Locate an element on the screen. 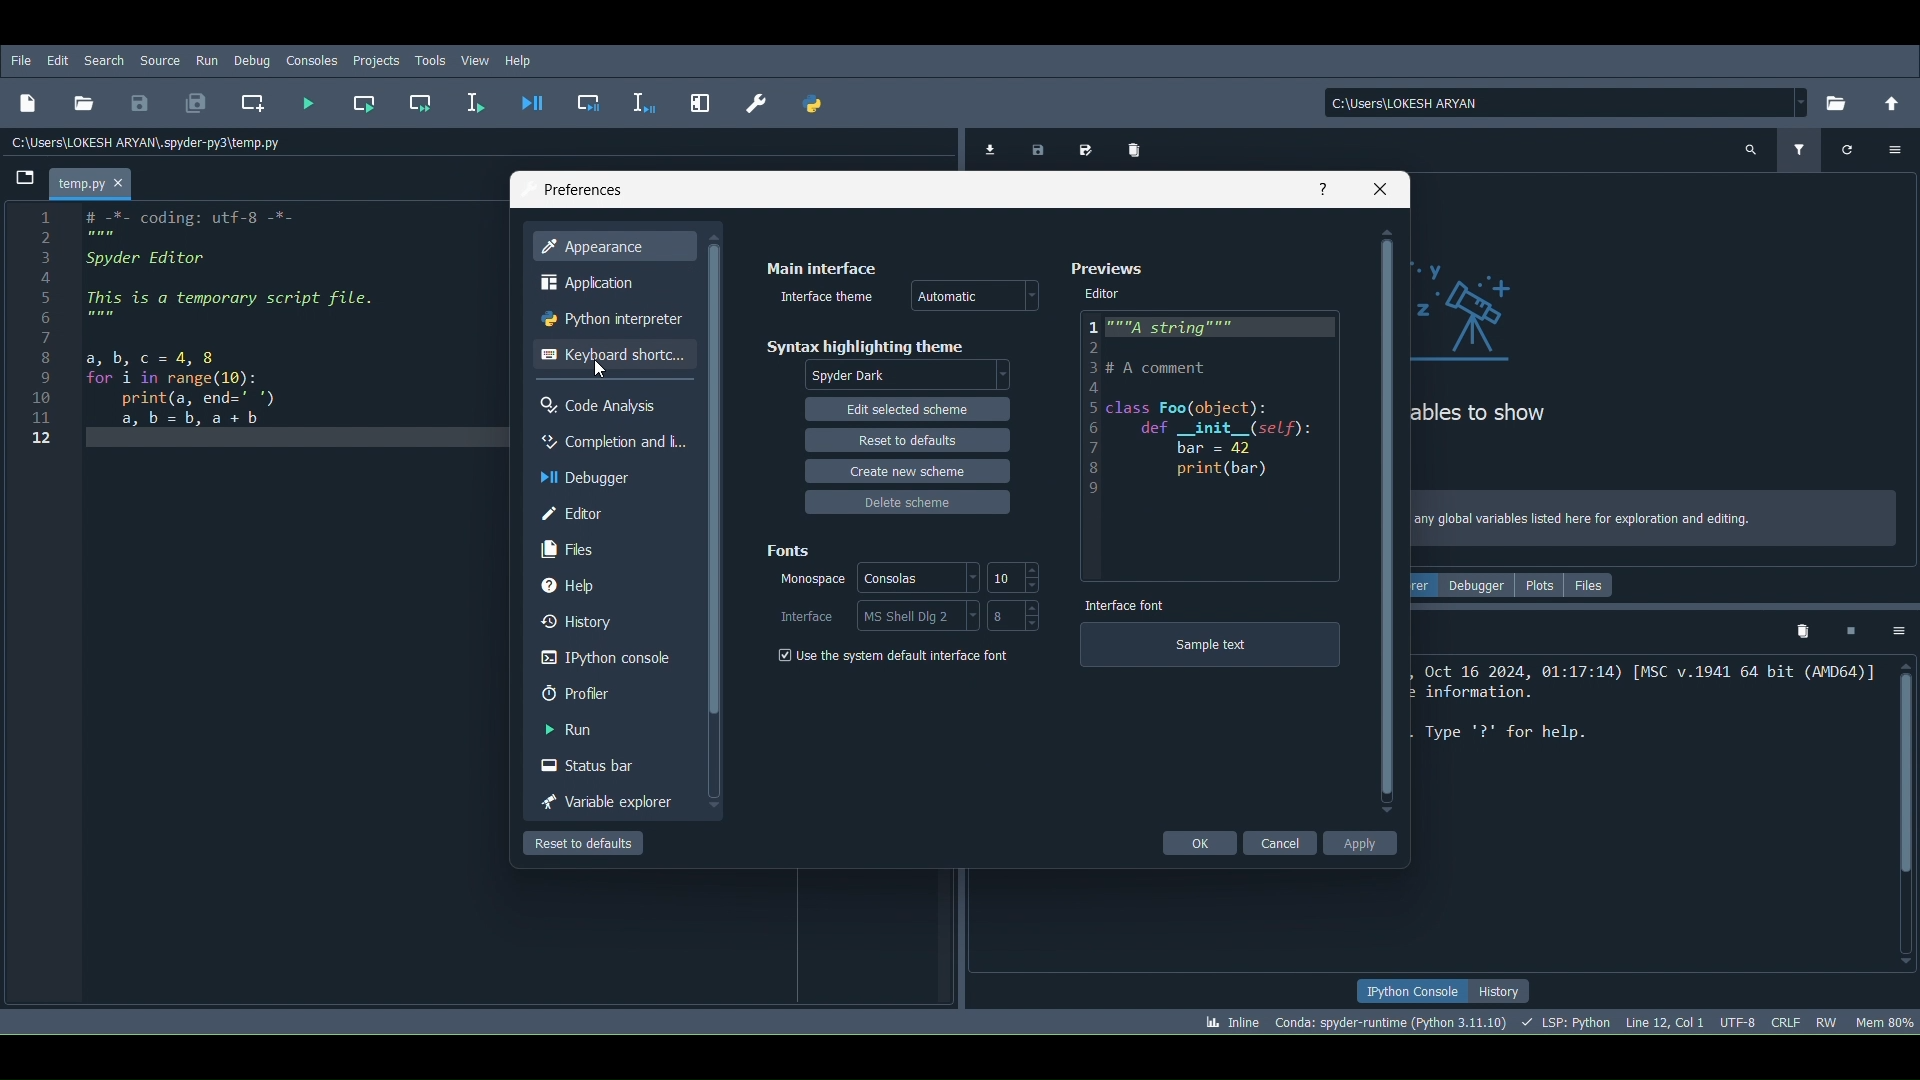  Debug selection or current line is located at coordinates (644, 100).